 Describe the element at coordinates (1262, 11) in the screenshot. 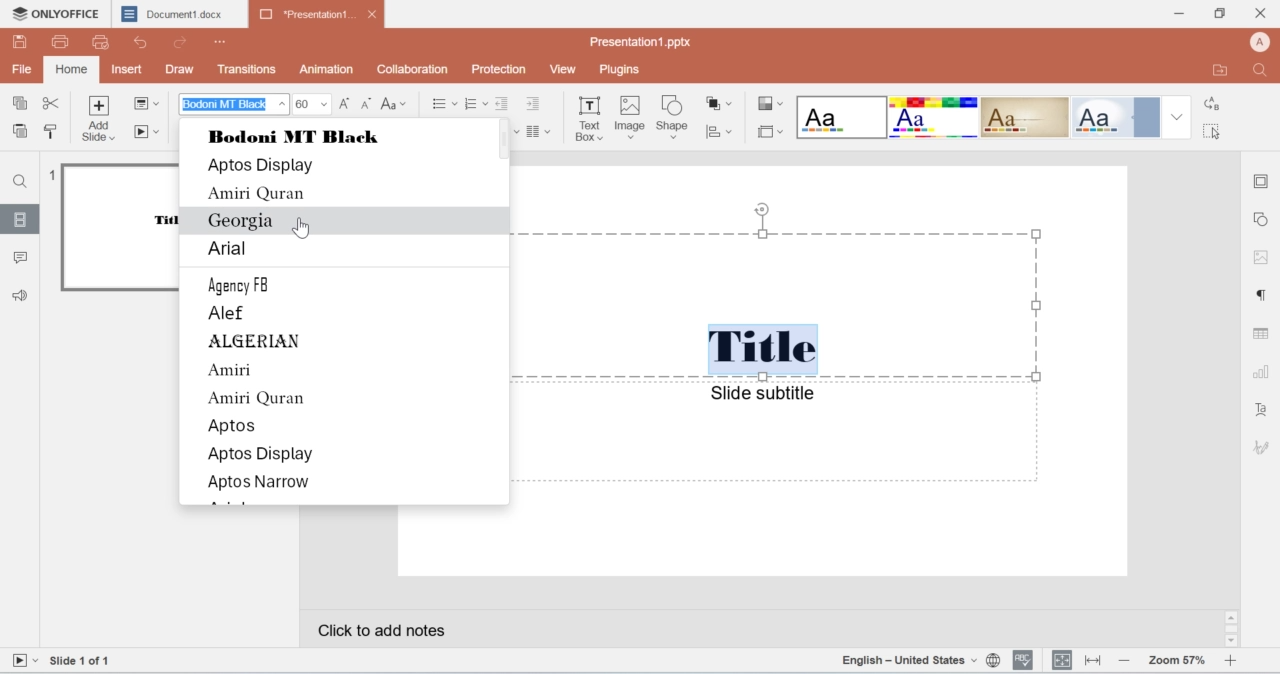

I see `close` at that location.